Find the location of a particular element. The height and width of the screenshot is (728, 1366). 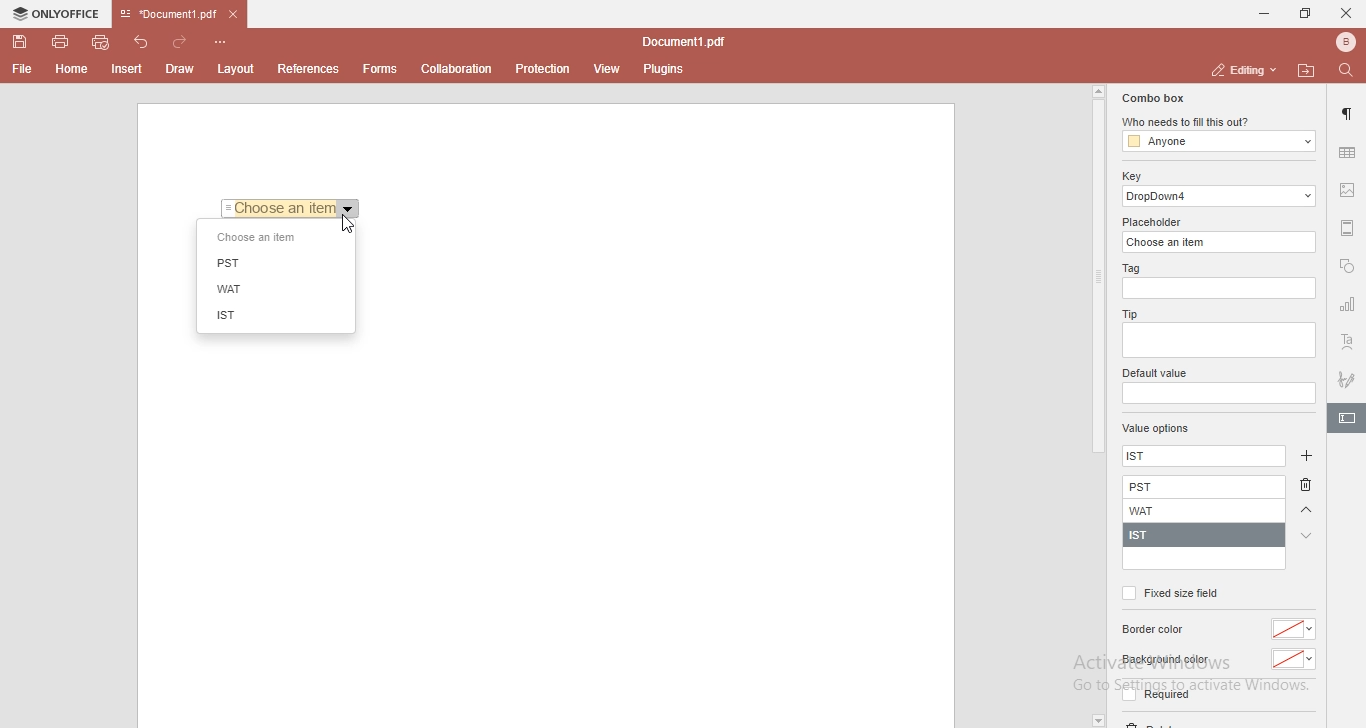

Choose an item is located at coordinates (280, 207).